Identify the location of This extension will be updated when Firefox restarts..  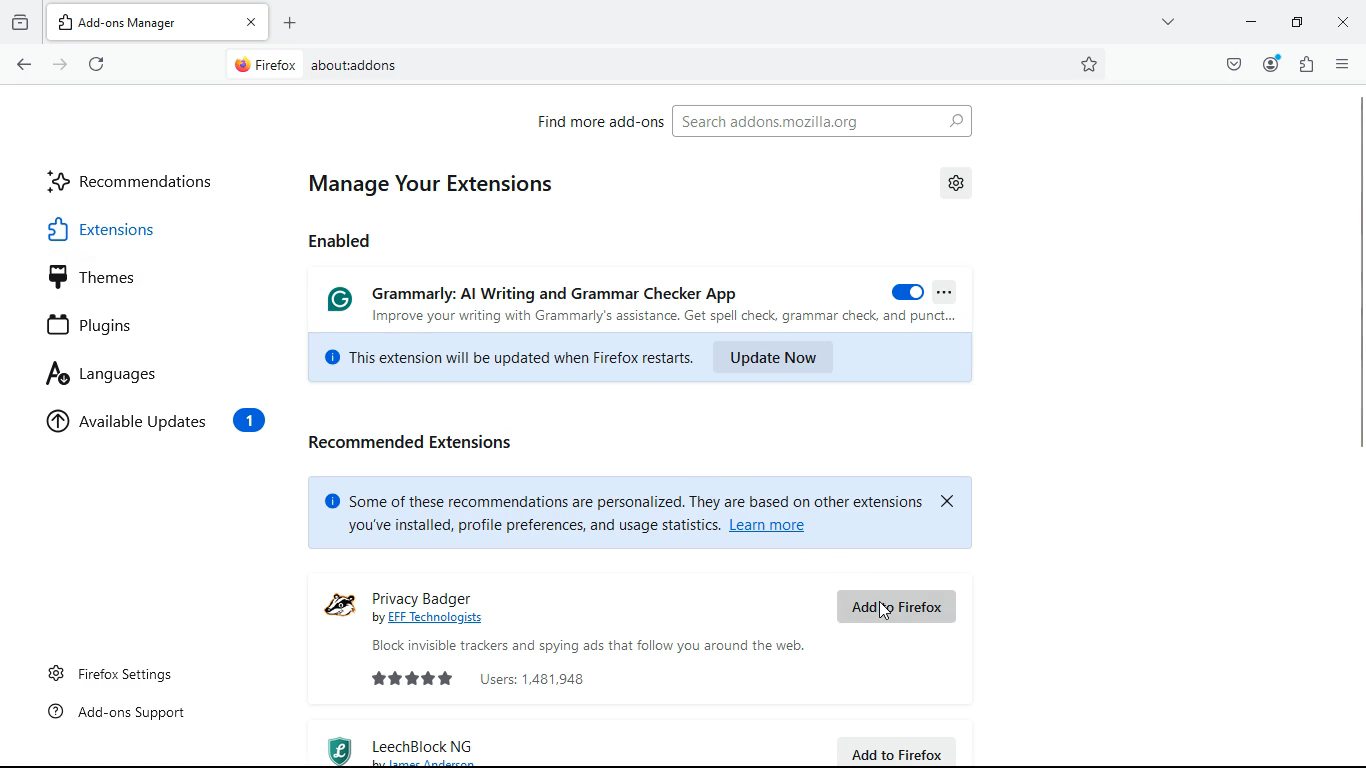
(501, 360).